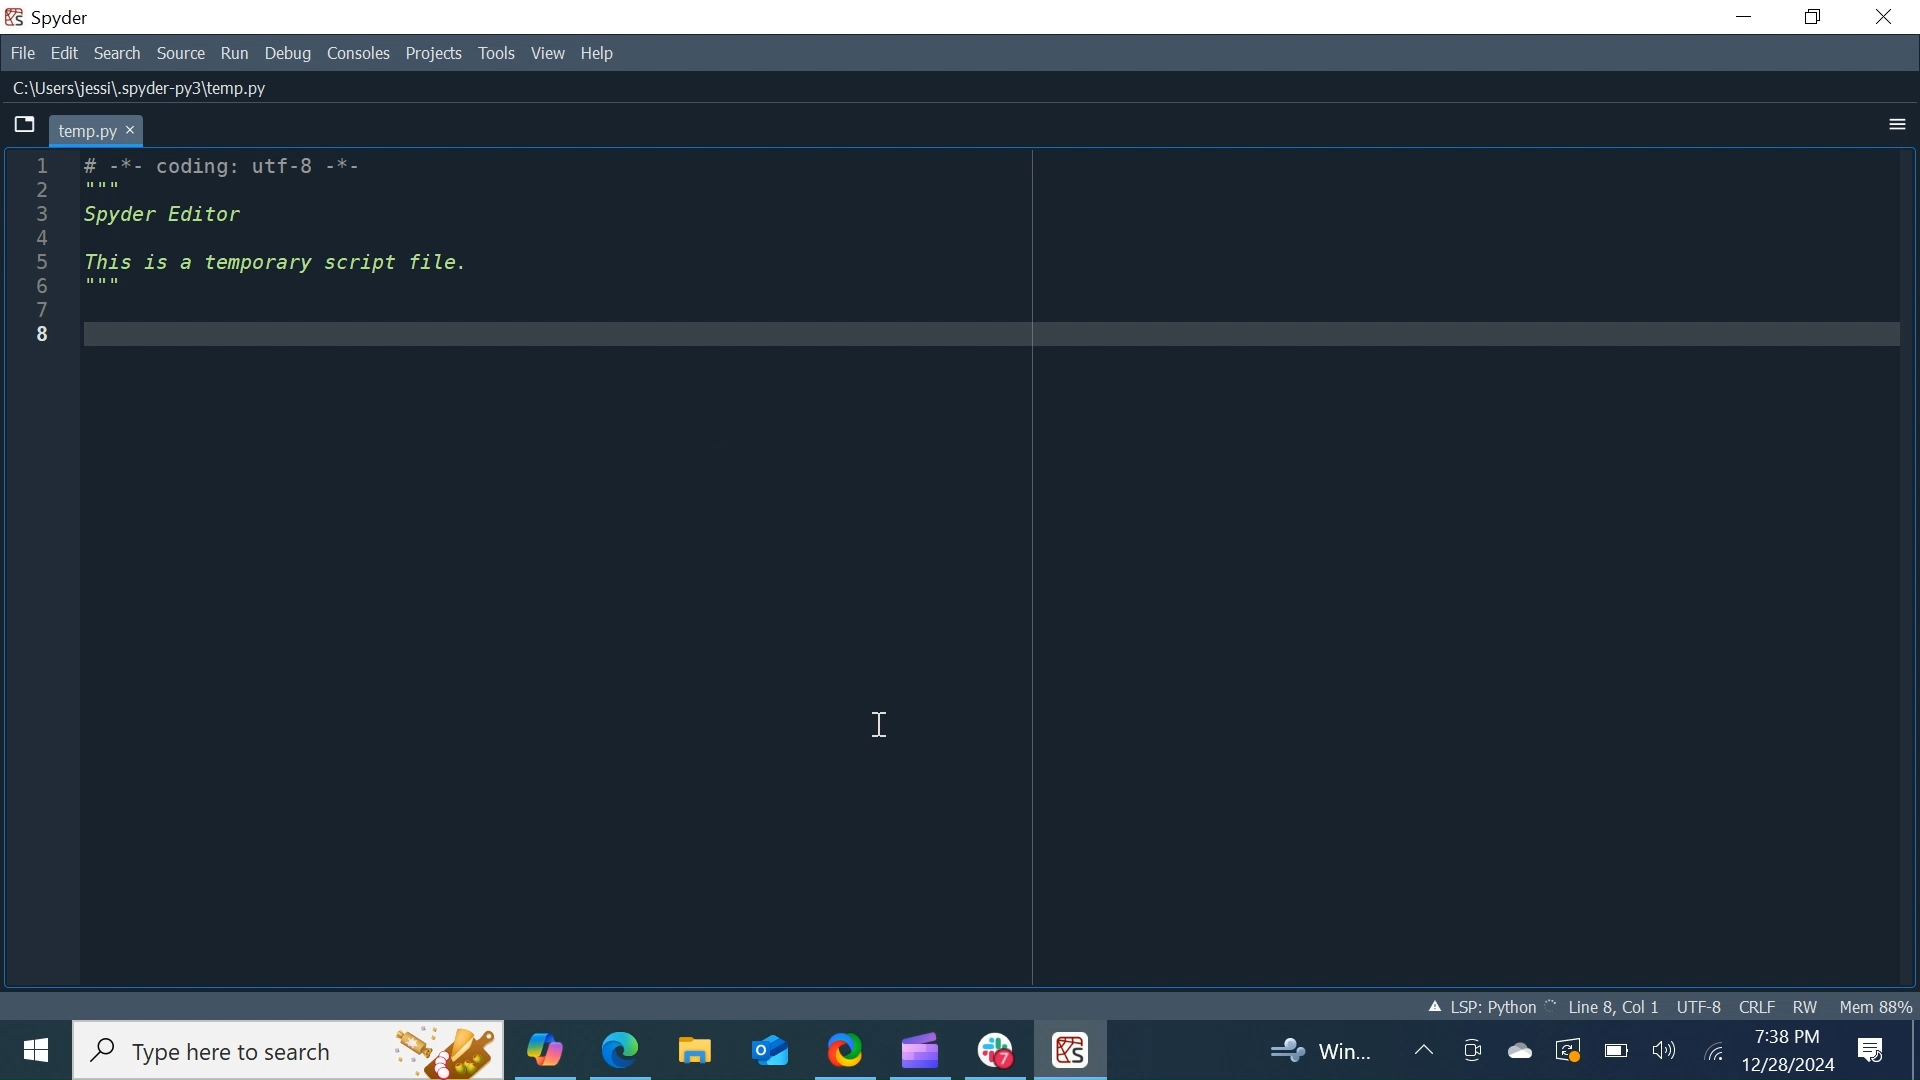 This screenshot has height=1080, width=1920. I want to click on File, so click(21, 55).